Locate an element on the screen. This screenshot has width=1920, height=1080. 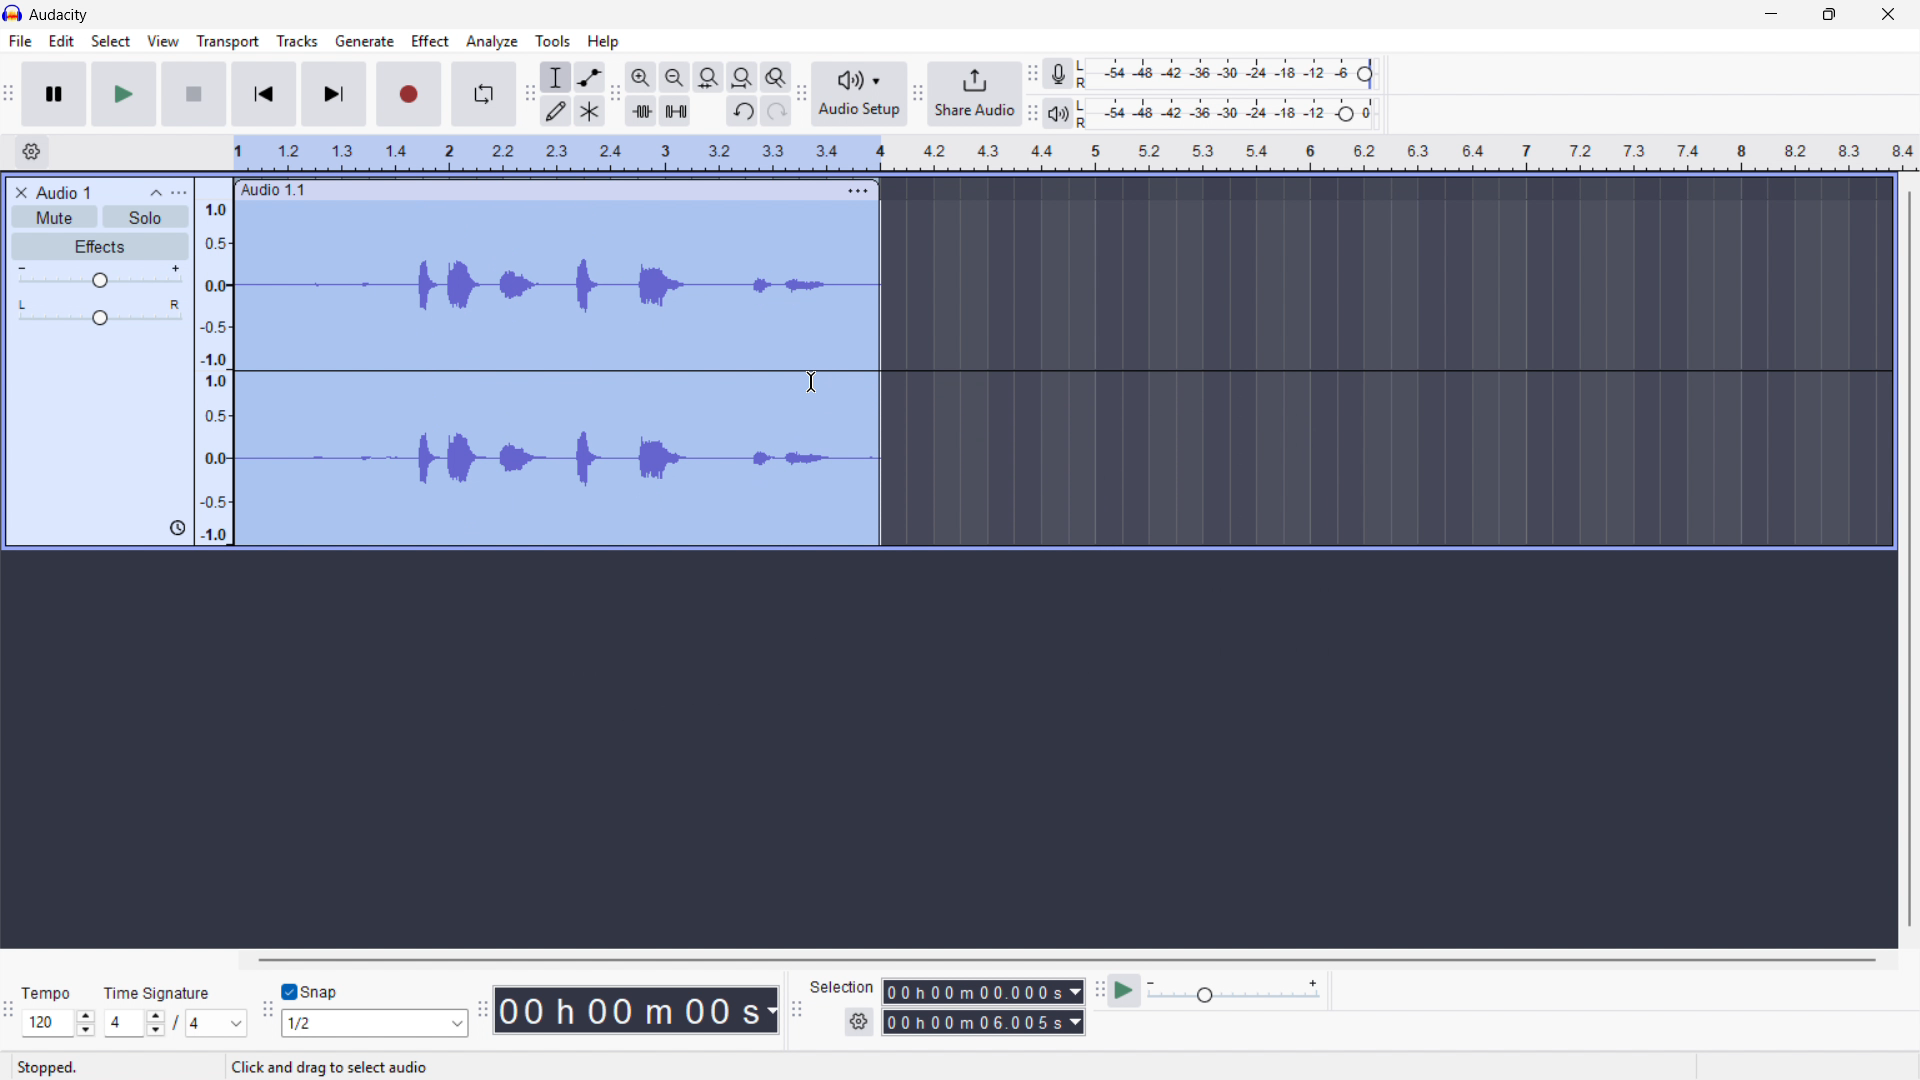
Silence audio selection is located at coordinates (676, 111).